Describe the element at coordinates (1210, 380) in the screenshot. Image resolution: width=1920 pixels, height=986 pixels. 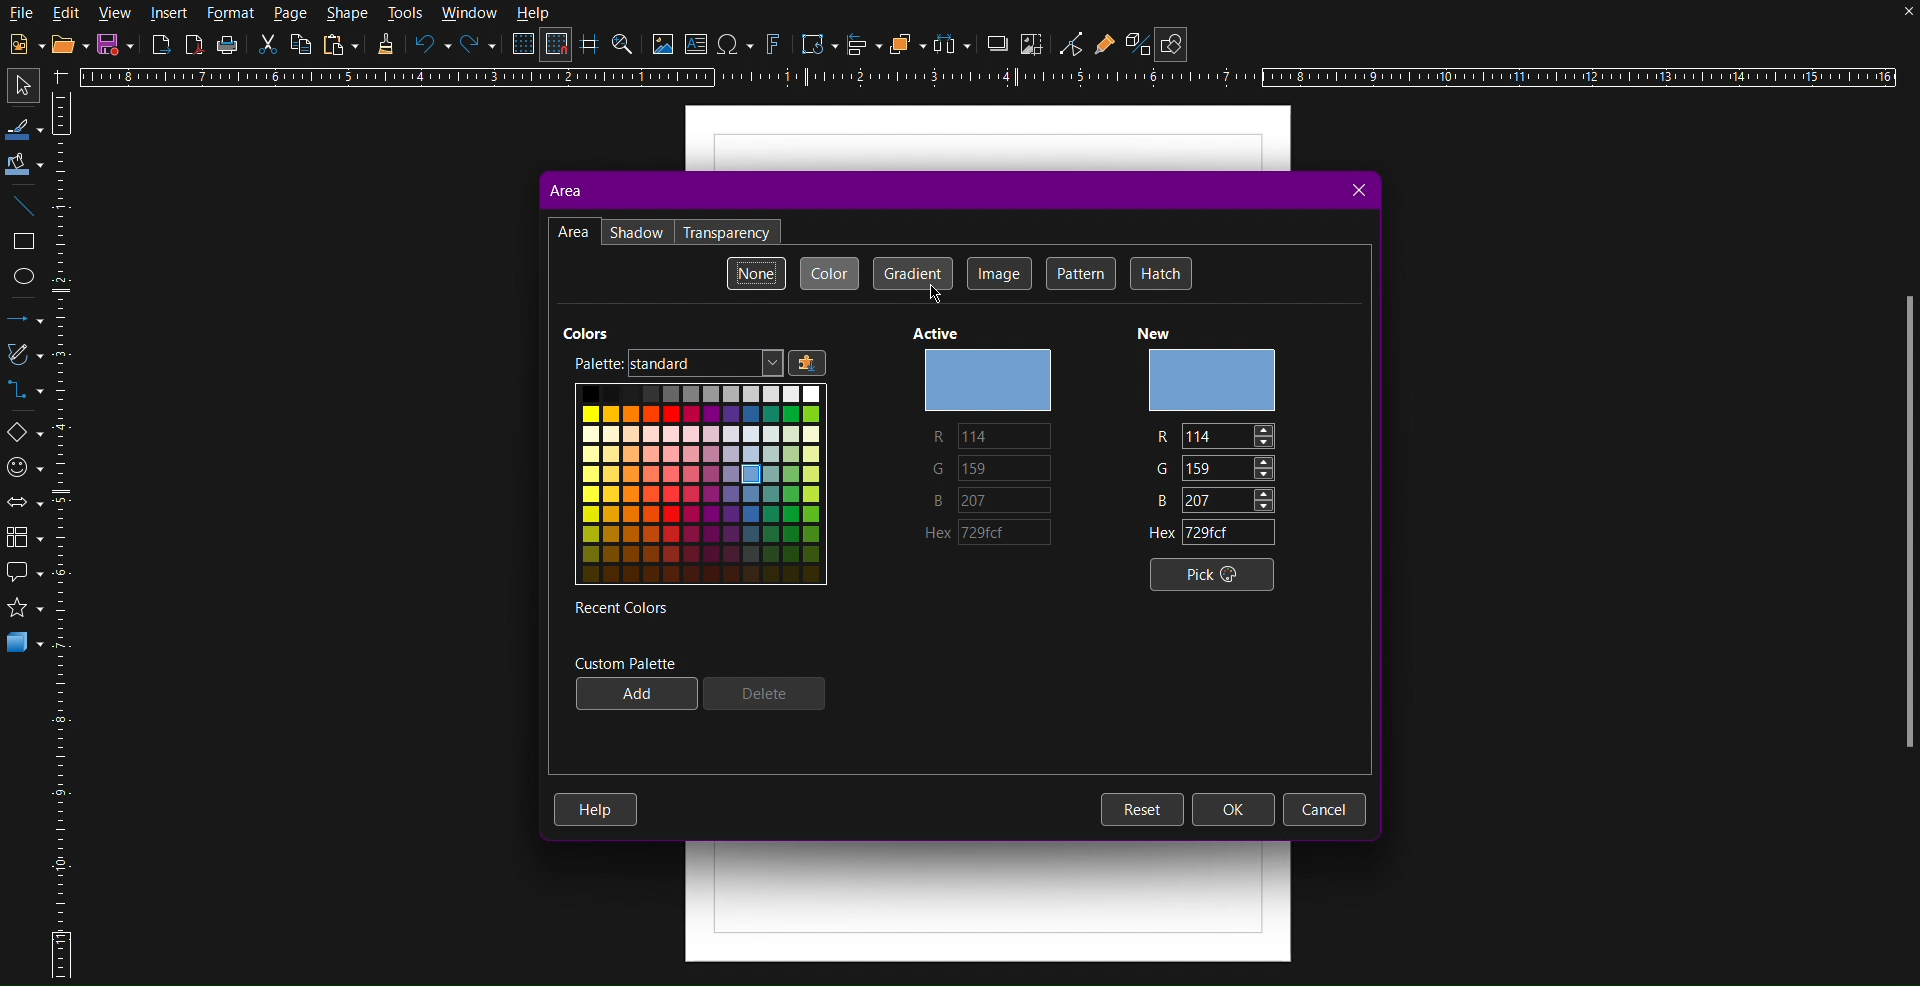
I see `New Color` at that location.